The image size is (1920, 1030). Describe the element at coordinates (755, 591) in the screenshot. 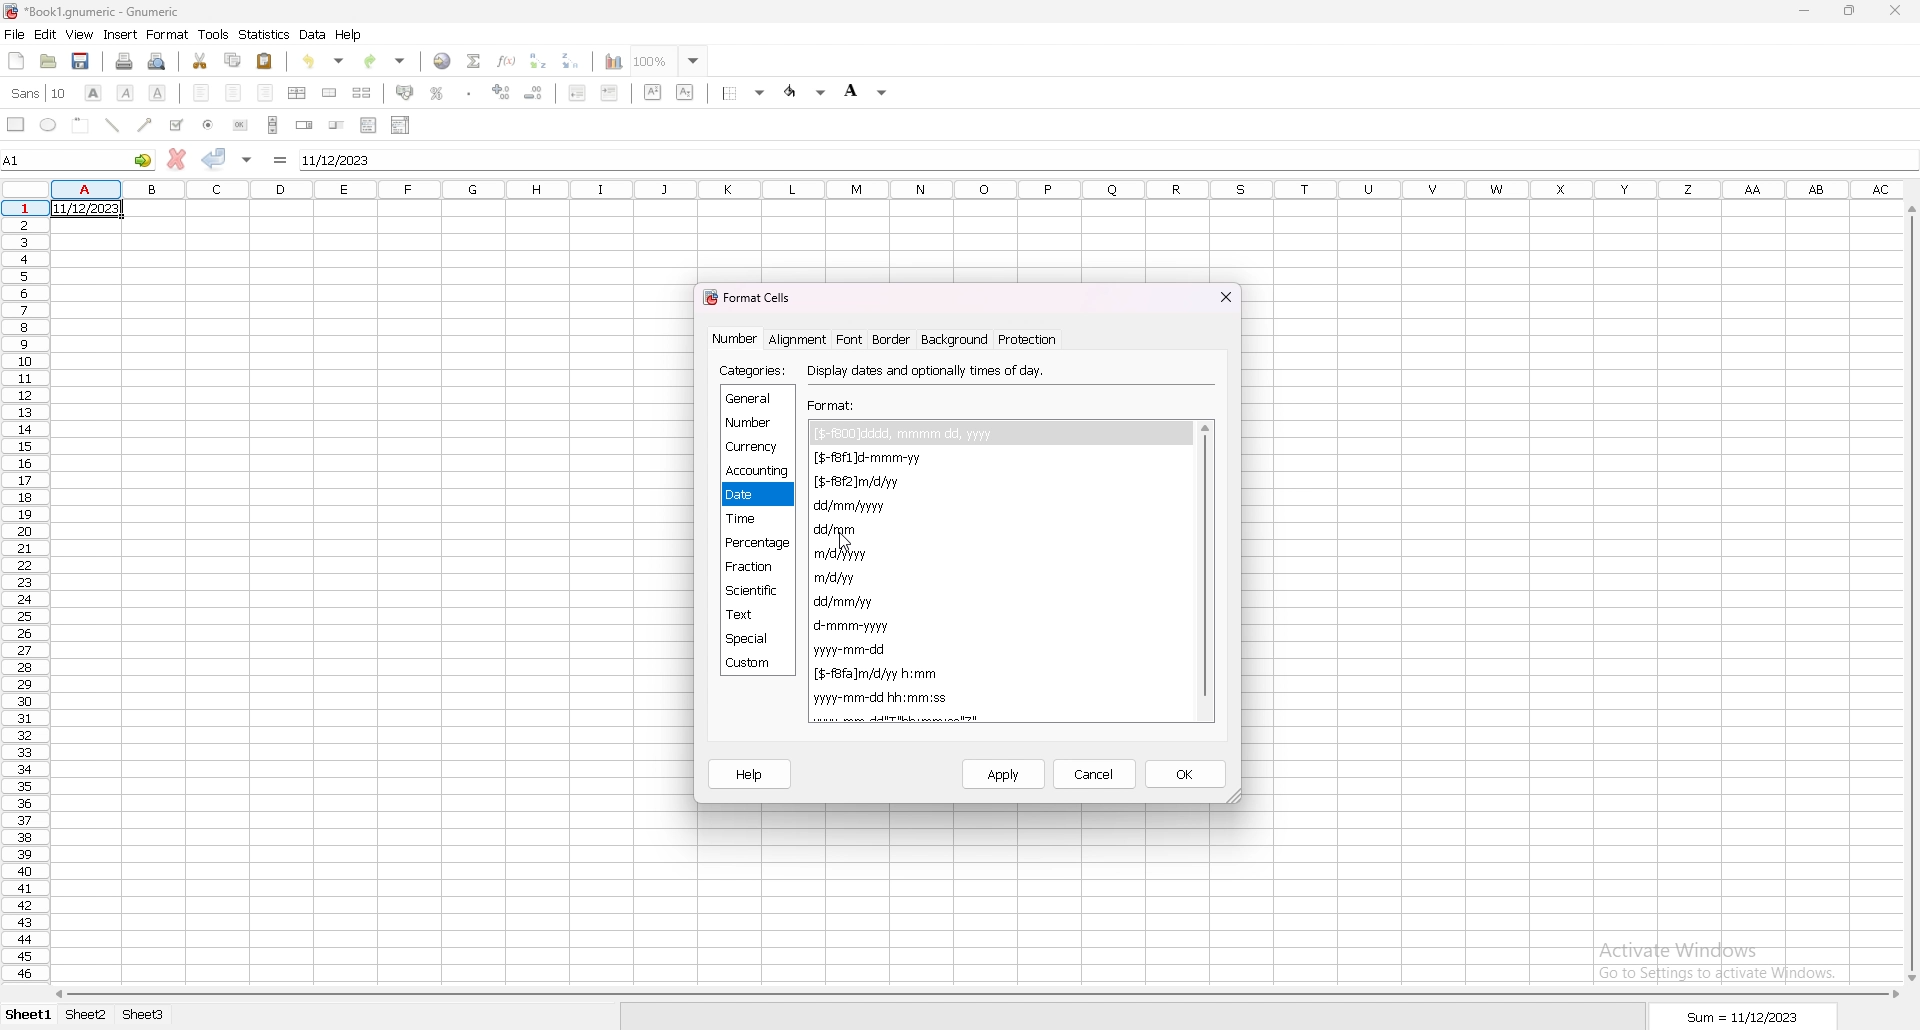

I see `scientific` at that location.